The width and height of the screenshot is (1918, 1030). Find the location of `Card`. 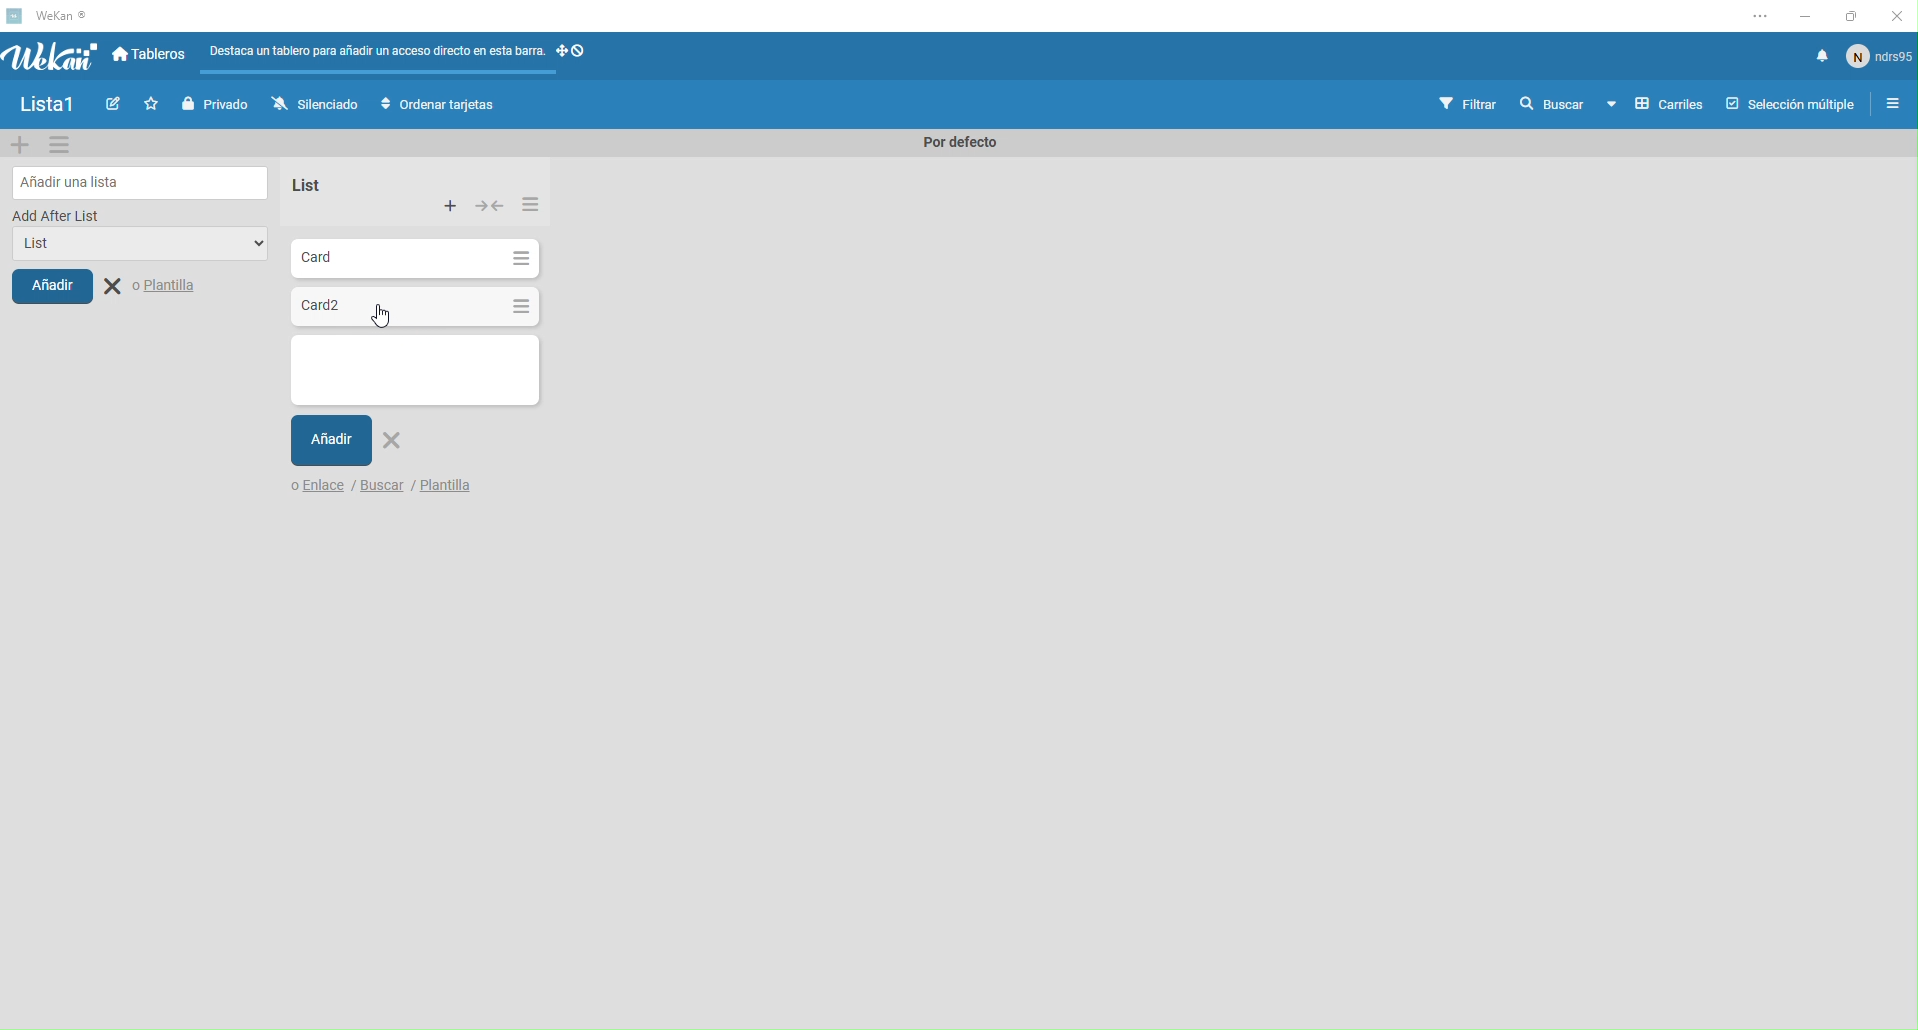

Card is located at coordinates (368, 256).